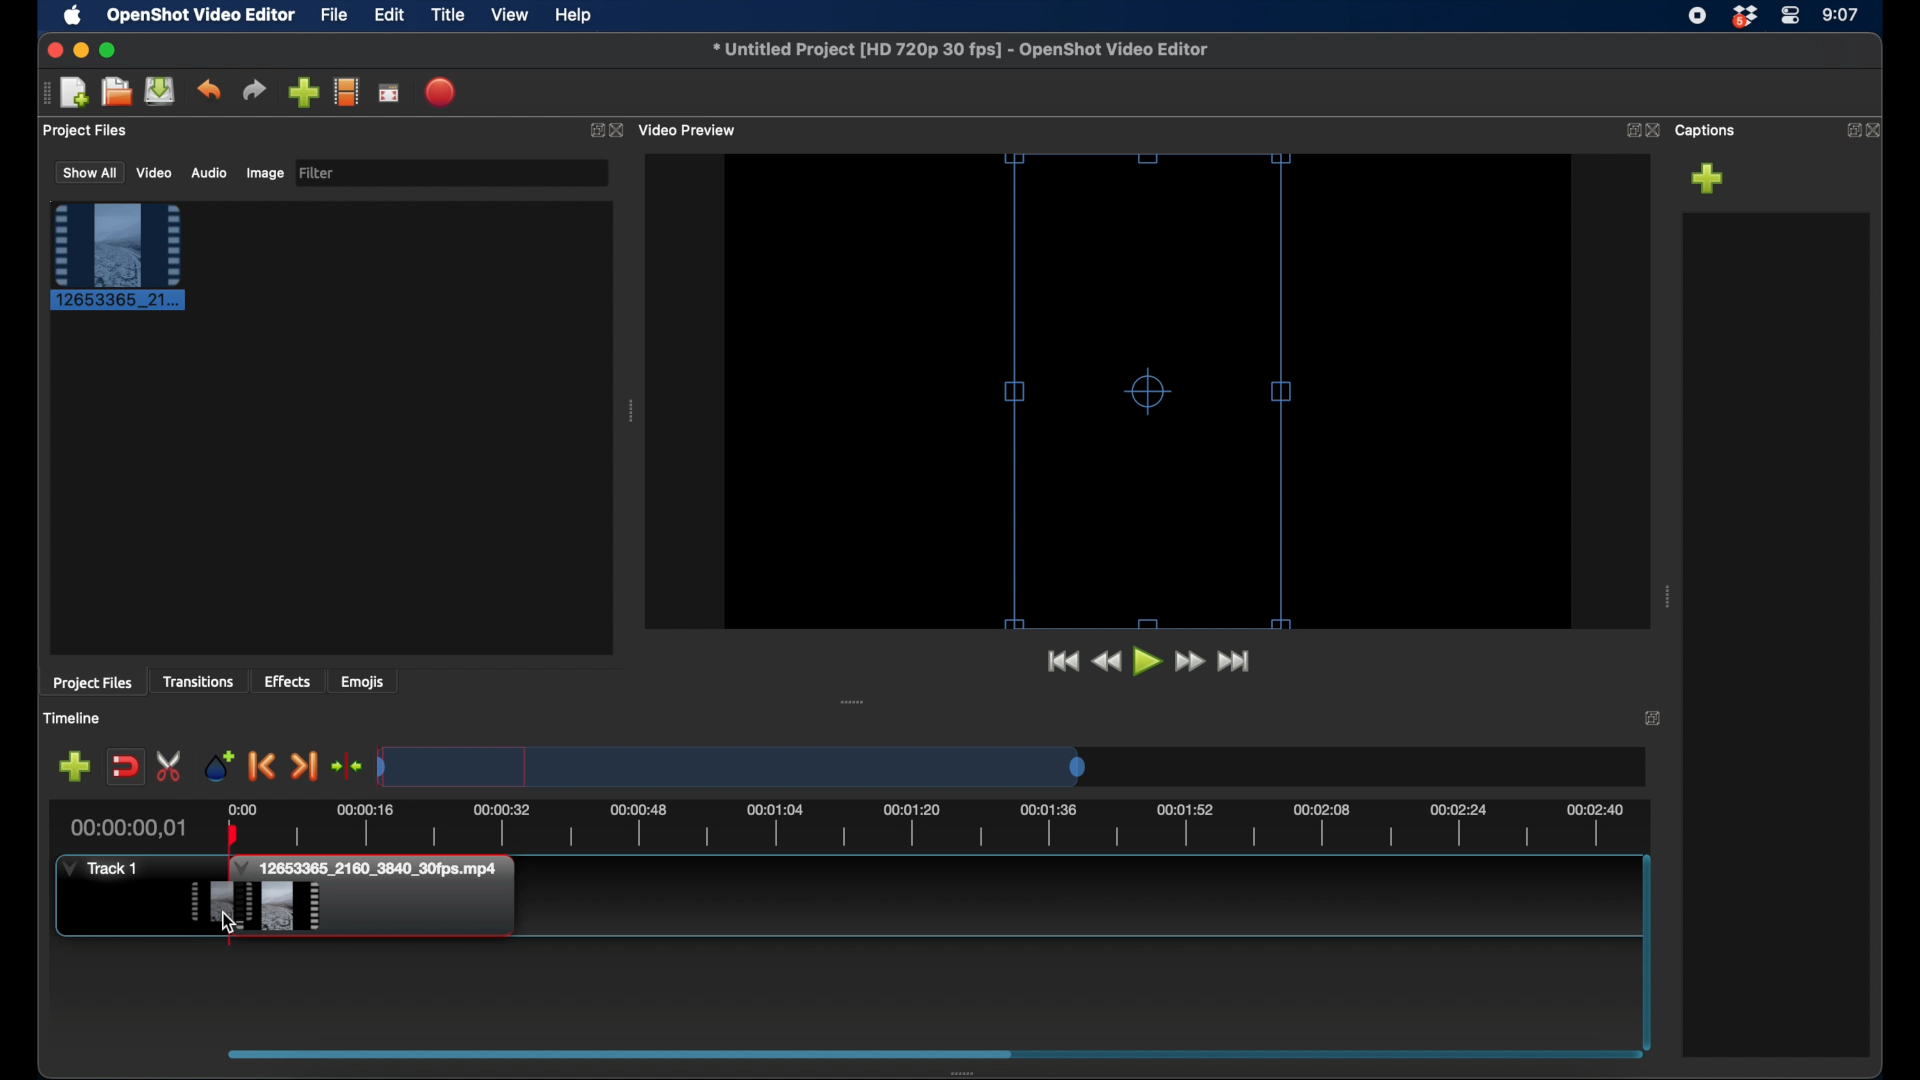  Describe the element at coordinates (346, 766) in the screenshot. I see `center playhead on the timeline` at that location.